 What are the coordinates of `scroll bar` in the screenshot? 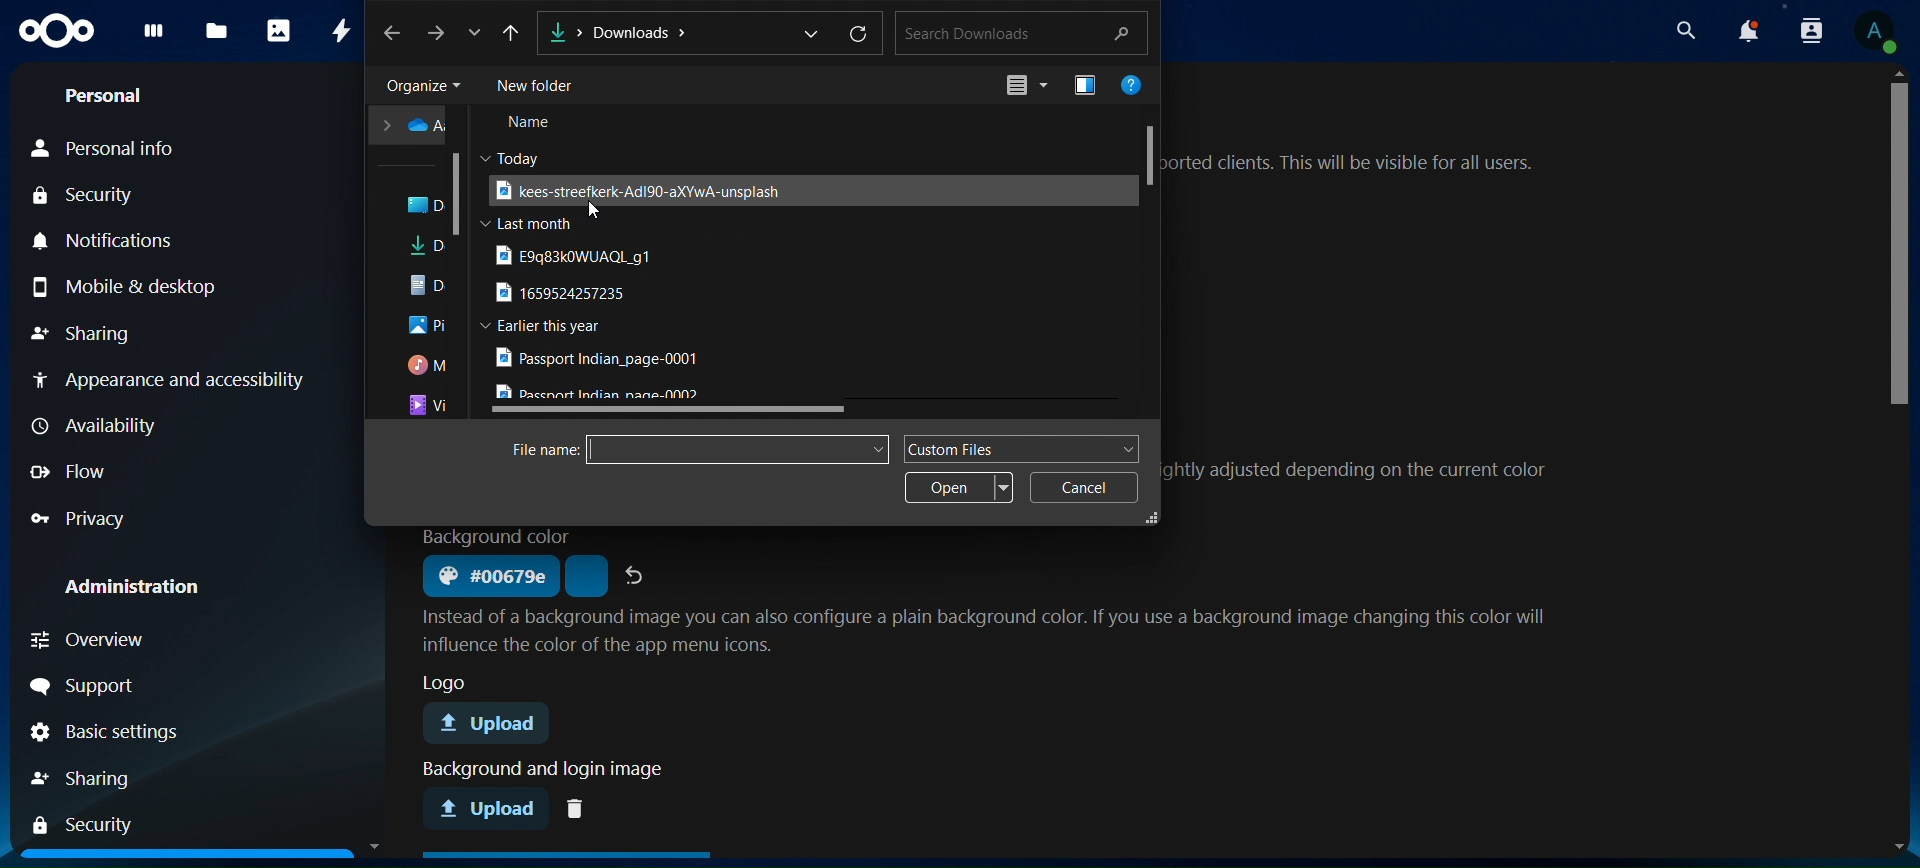 It's located at (1151, 153).